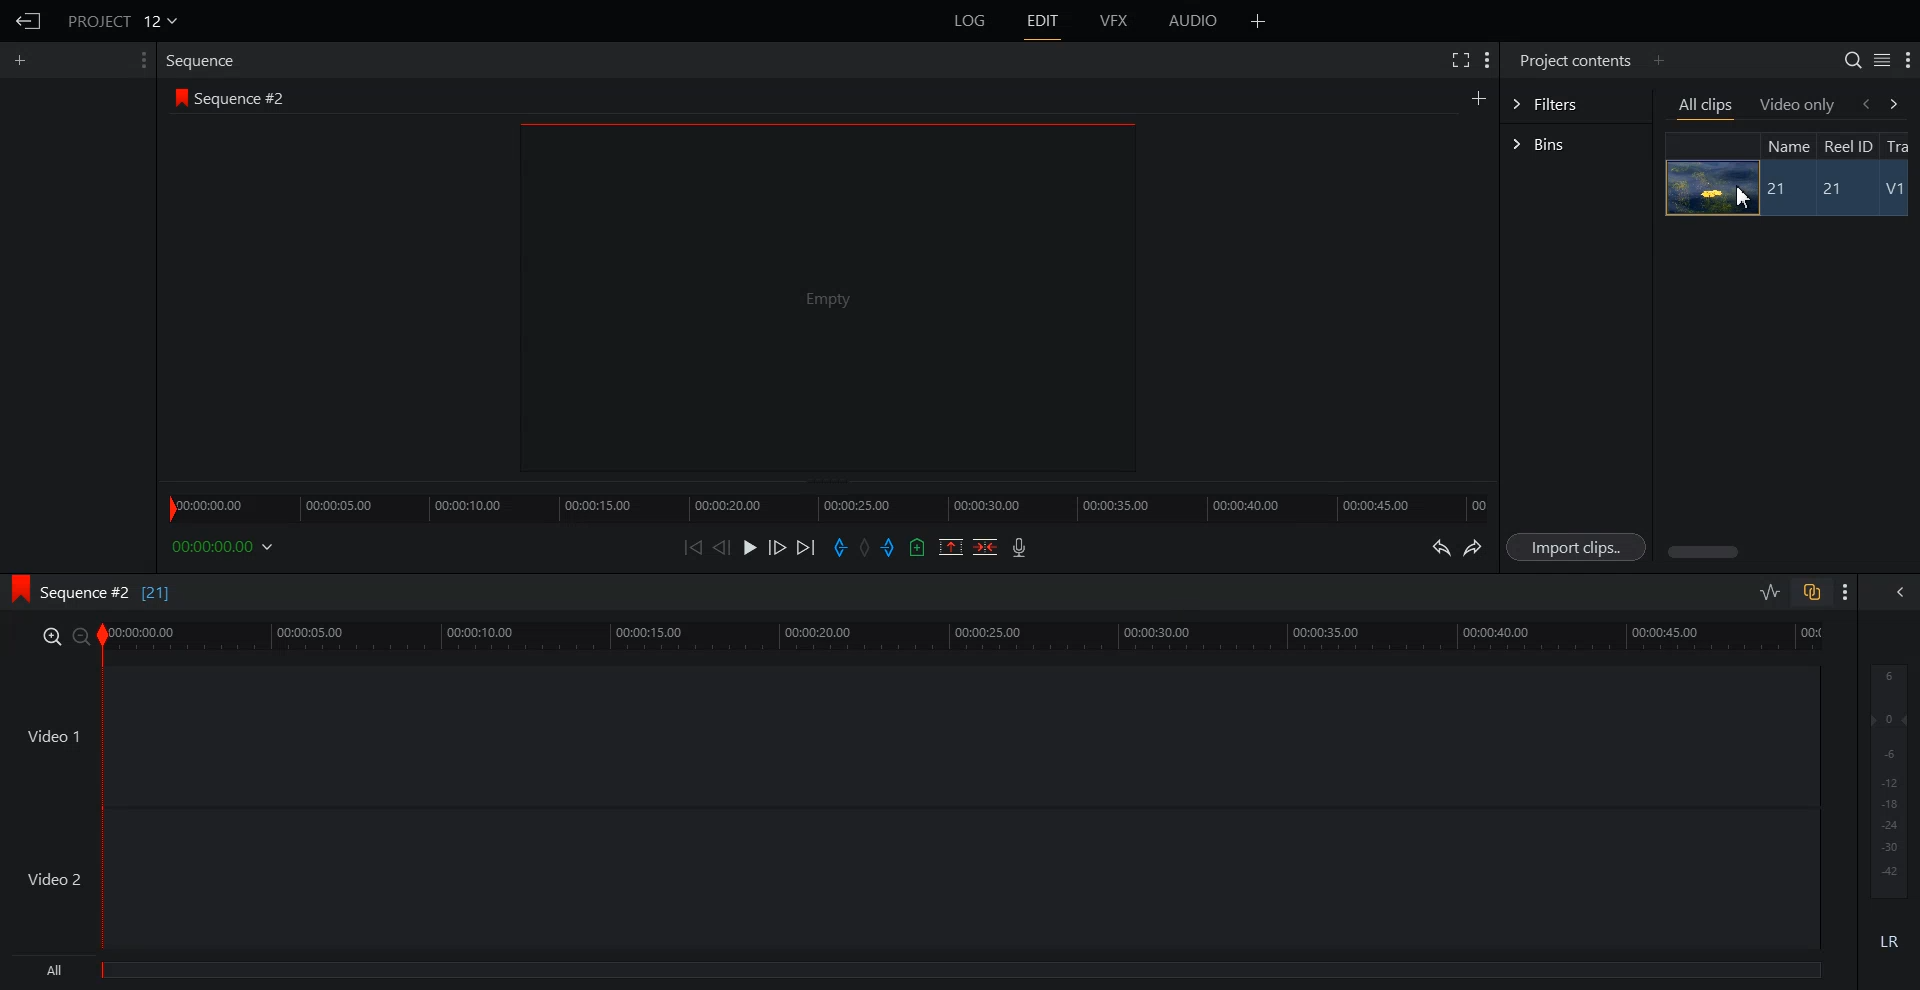 The image size is (1920, 990). Describe the element at coordinates (107, 593) in the screenshot. I see `Sequence #2 [21]` at that location.